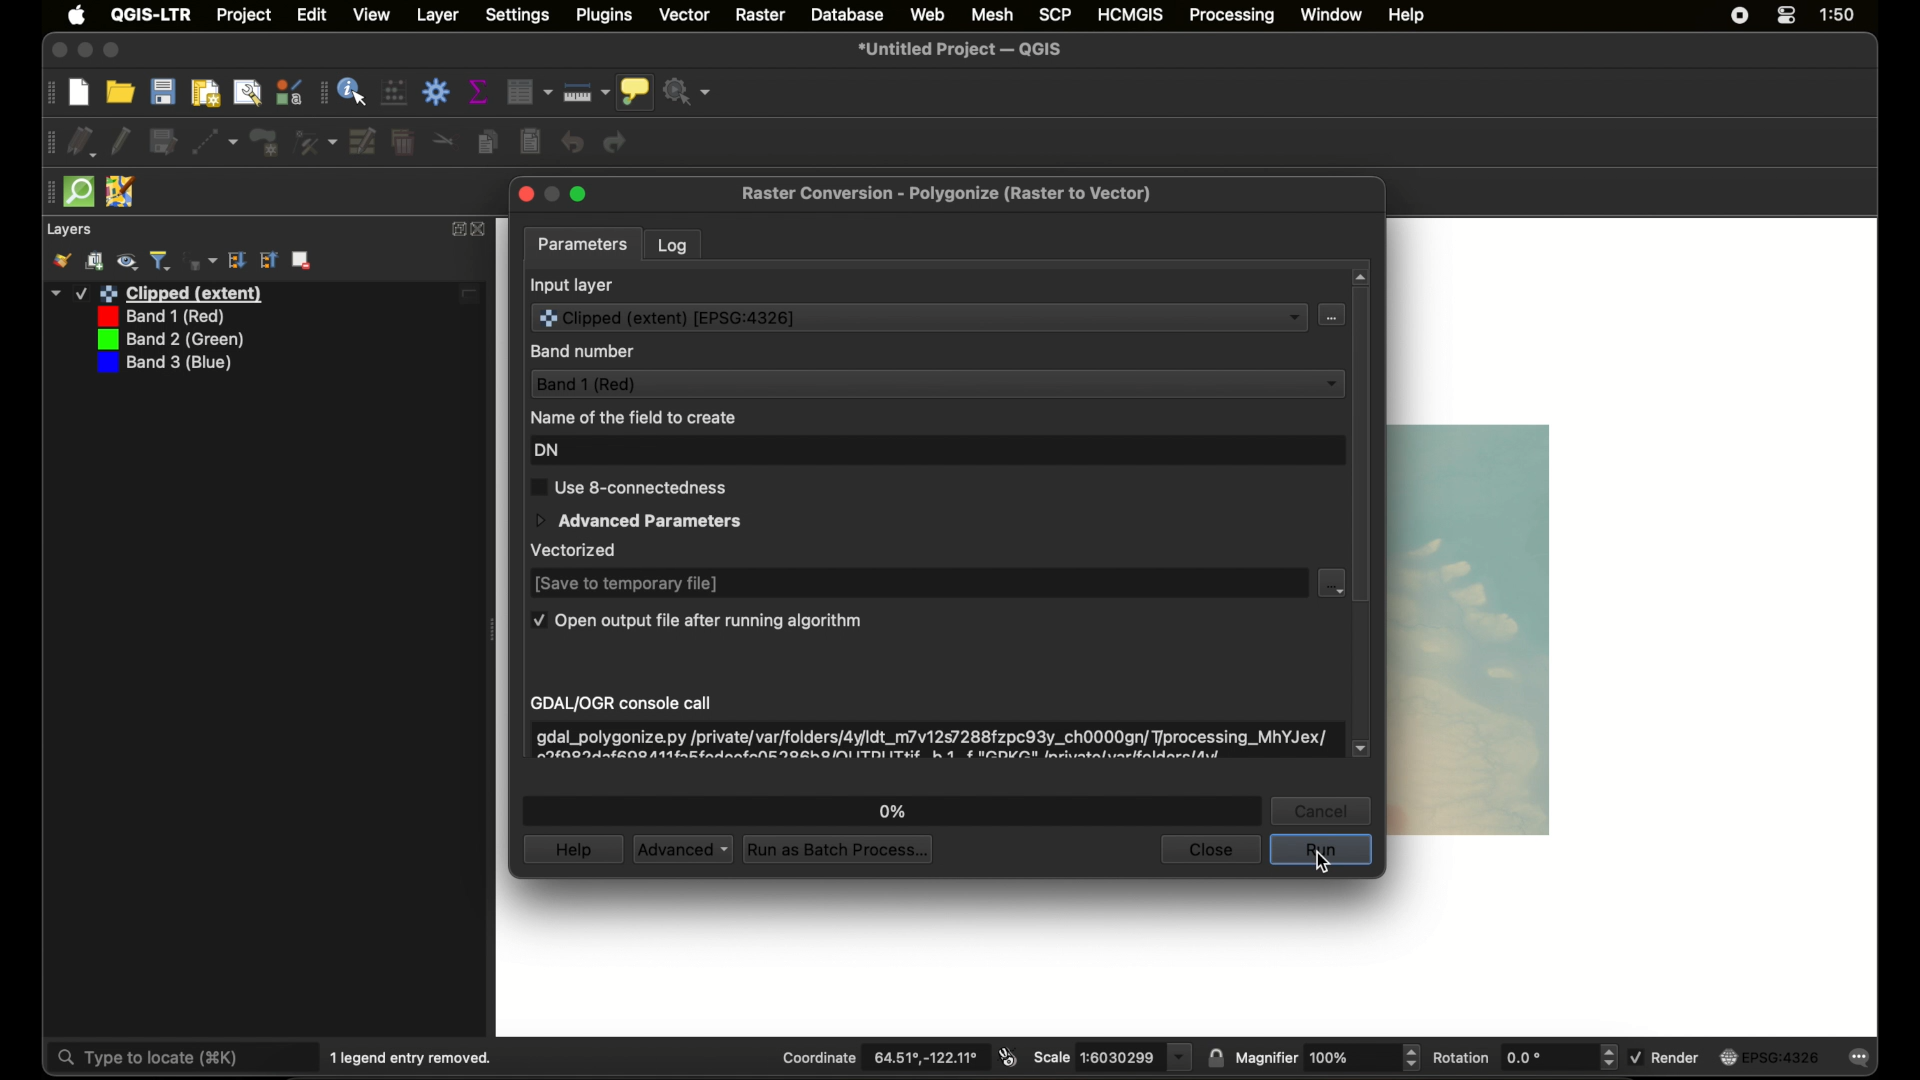  Describe the element at coordinates (1233, 16) in the screenshot. I see `processing` at that location.